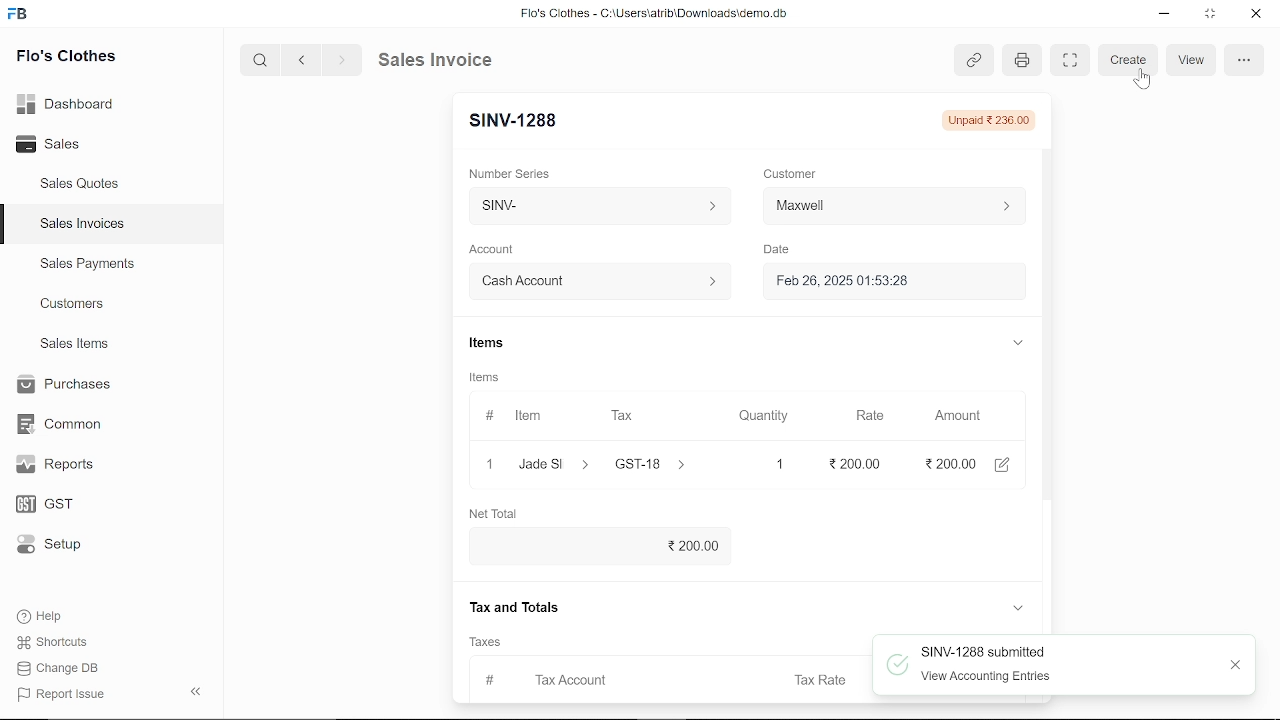 The image size is (1280, 720). What do you see at coordinates (987, 650) in the screenshot?
I see `SINV-1288 submitted` at bounding box center [987, 650].